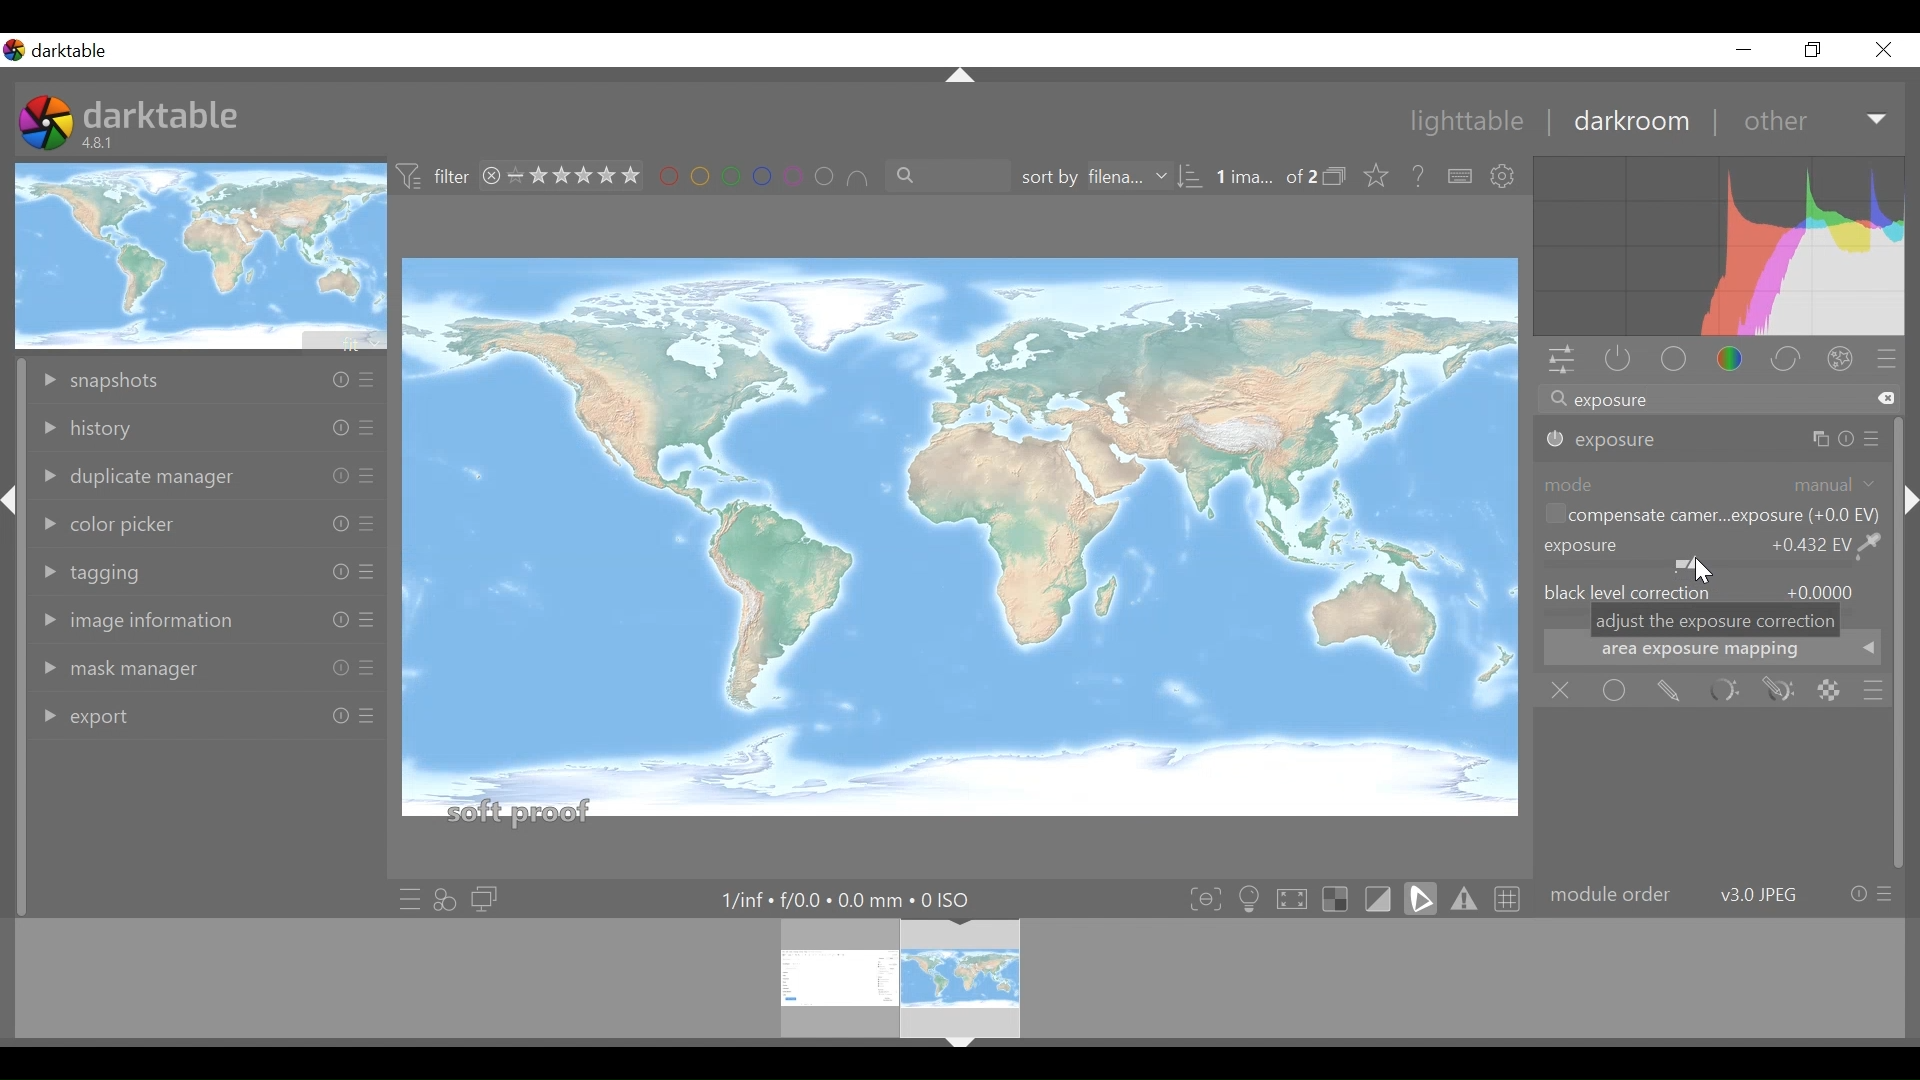 The width and height of the screenshot is (1920, 1080). Describe the element at coordinates (334, 717) in the screenshot. I see `` at that location.